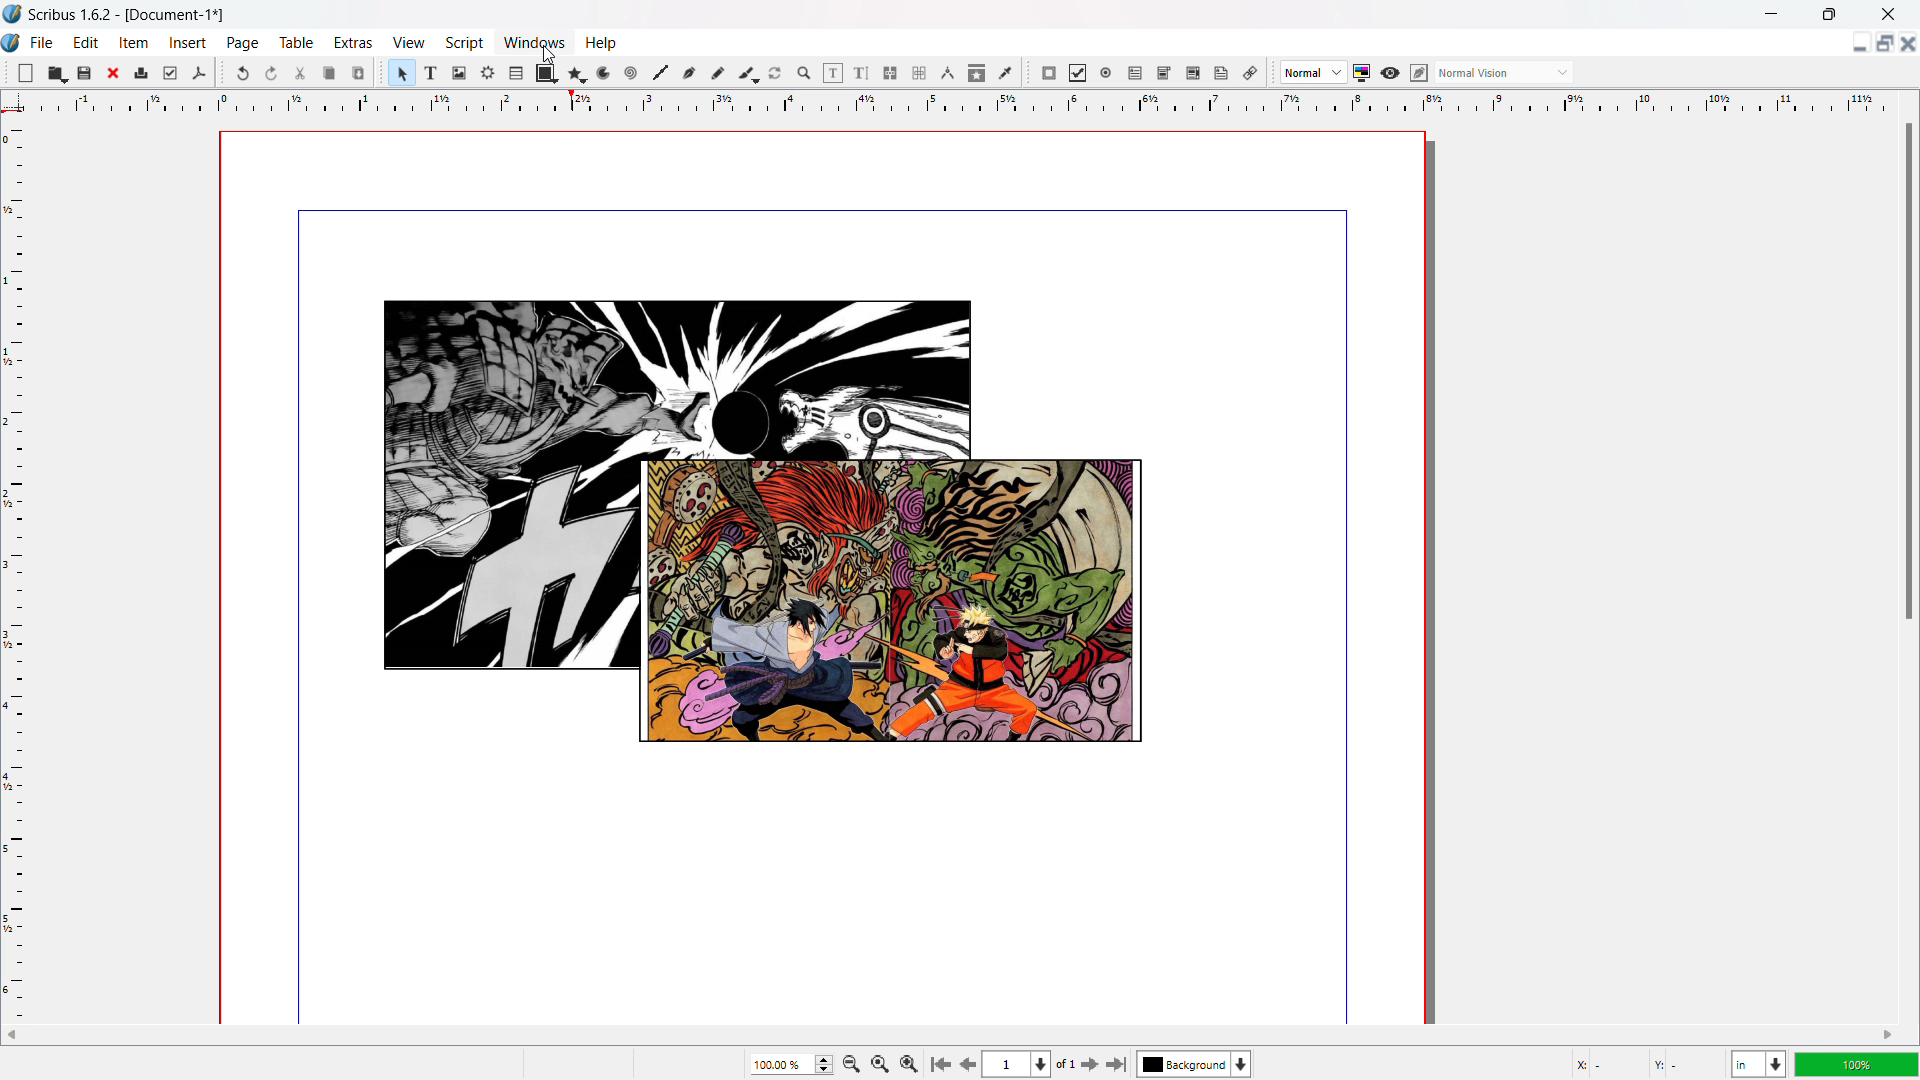 Image resolution: width=1920 pixels, height=1080 pixels. I want to click on copy, so click(328, 73).